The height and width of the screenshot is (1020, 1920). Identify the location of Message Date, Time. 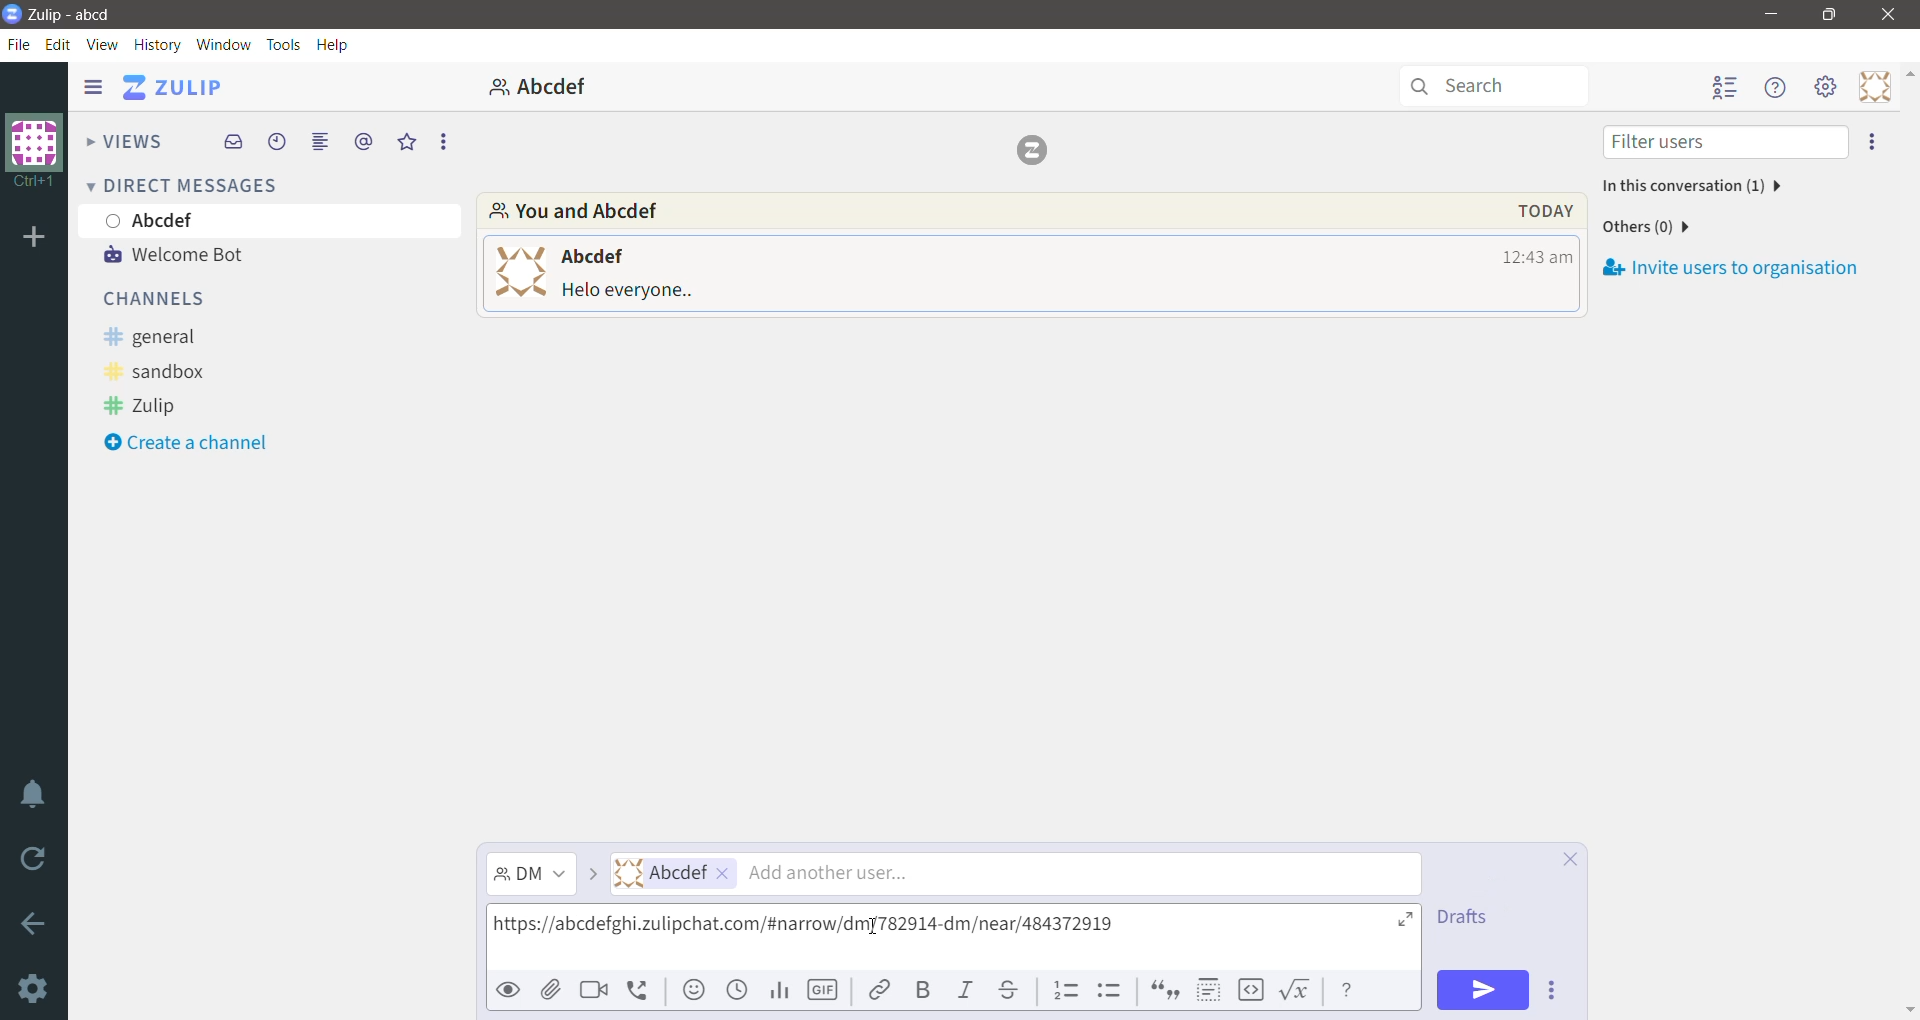
(1535, 211).